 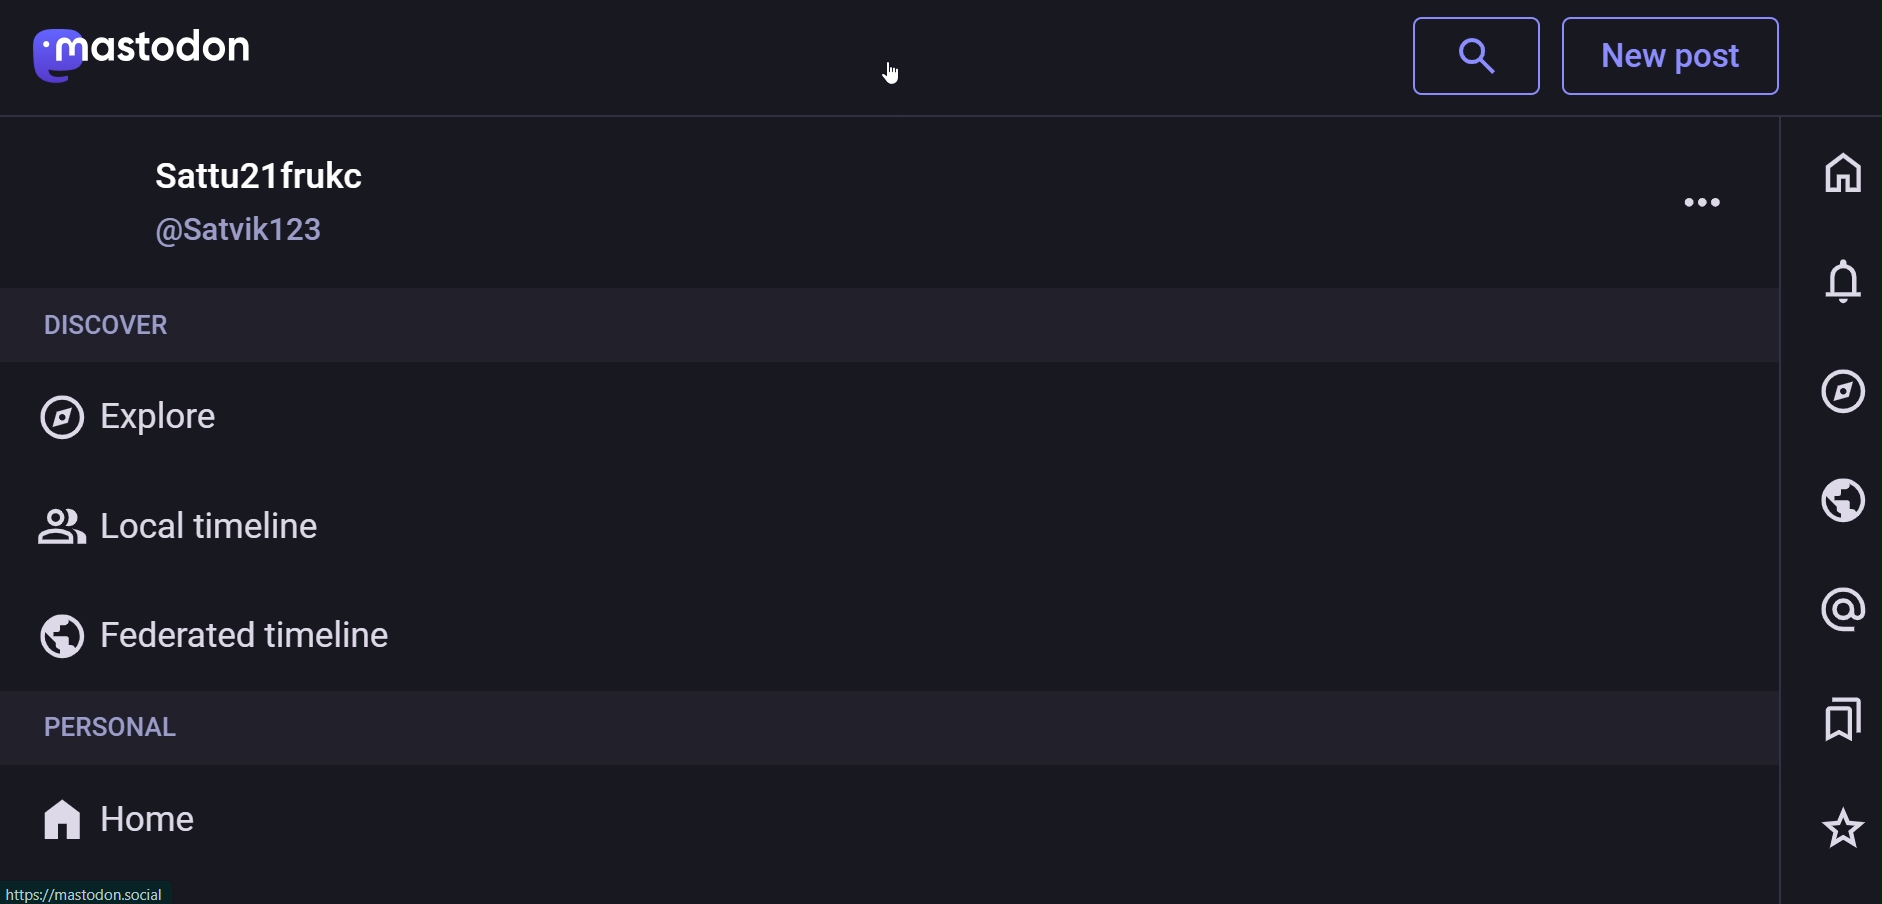 I want to click on more, so click(x=1702, y=200).